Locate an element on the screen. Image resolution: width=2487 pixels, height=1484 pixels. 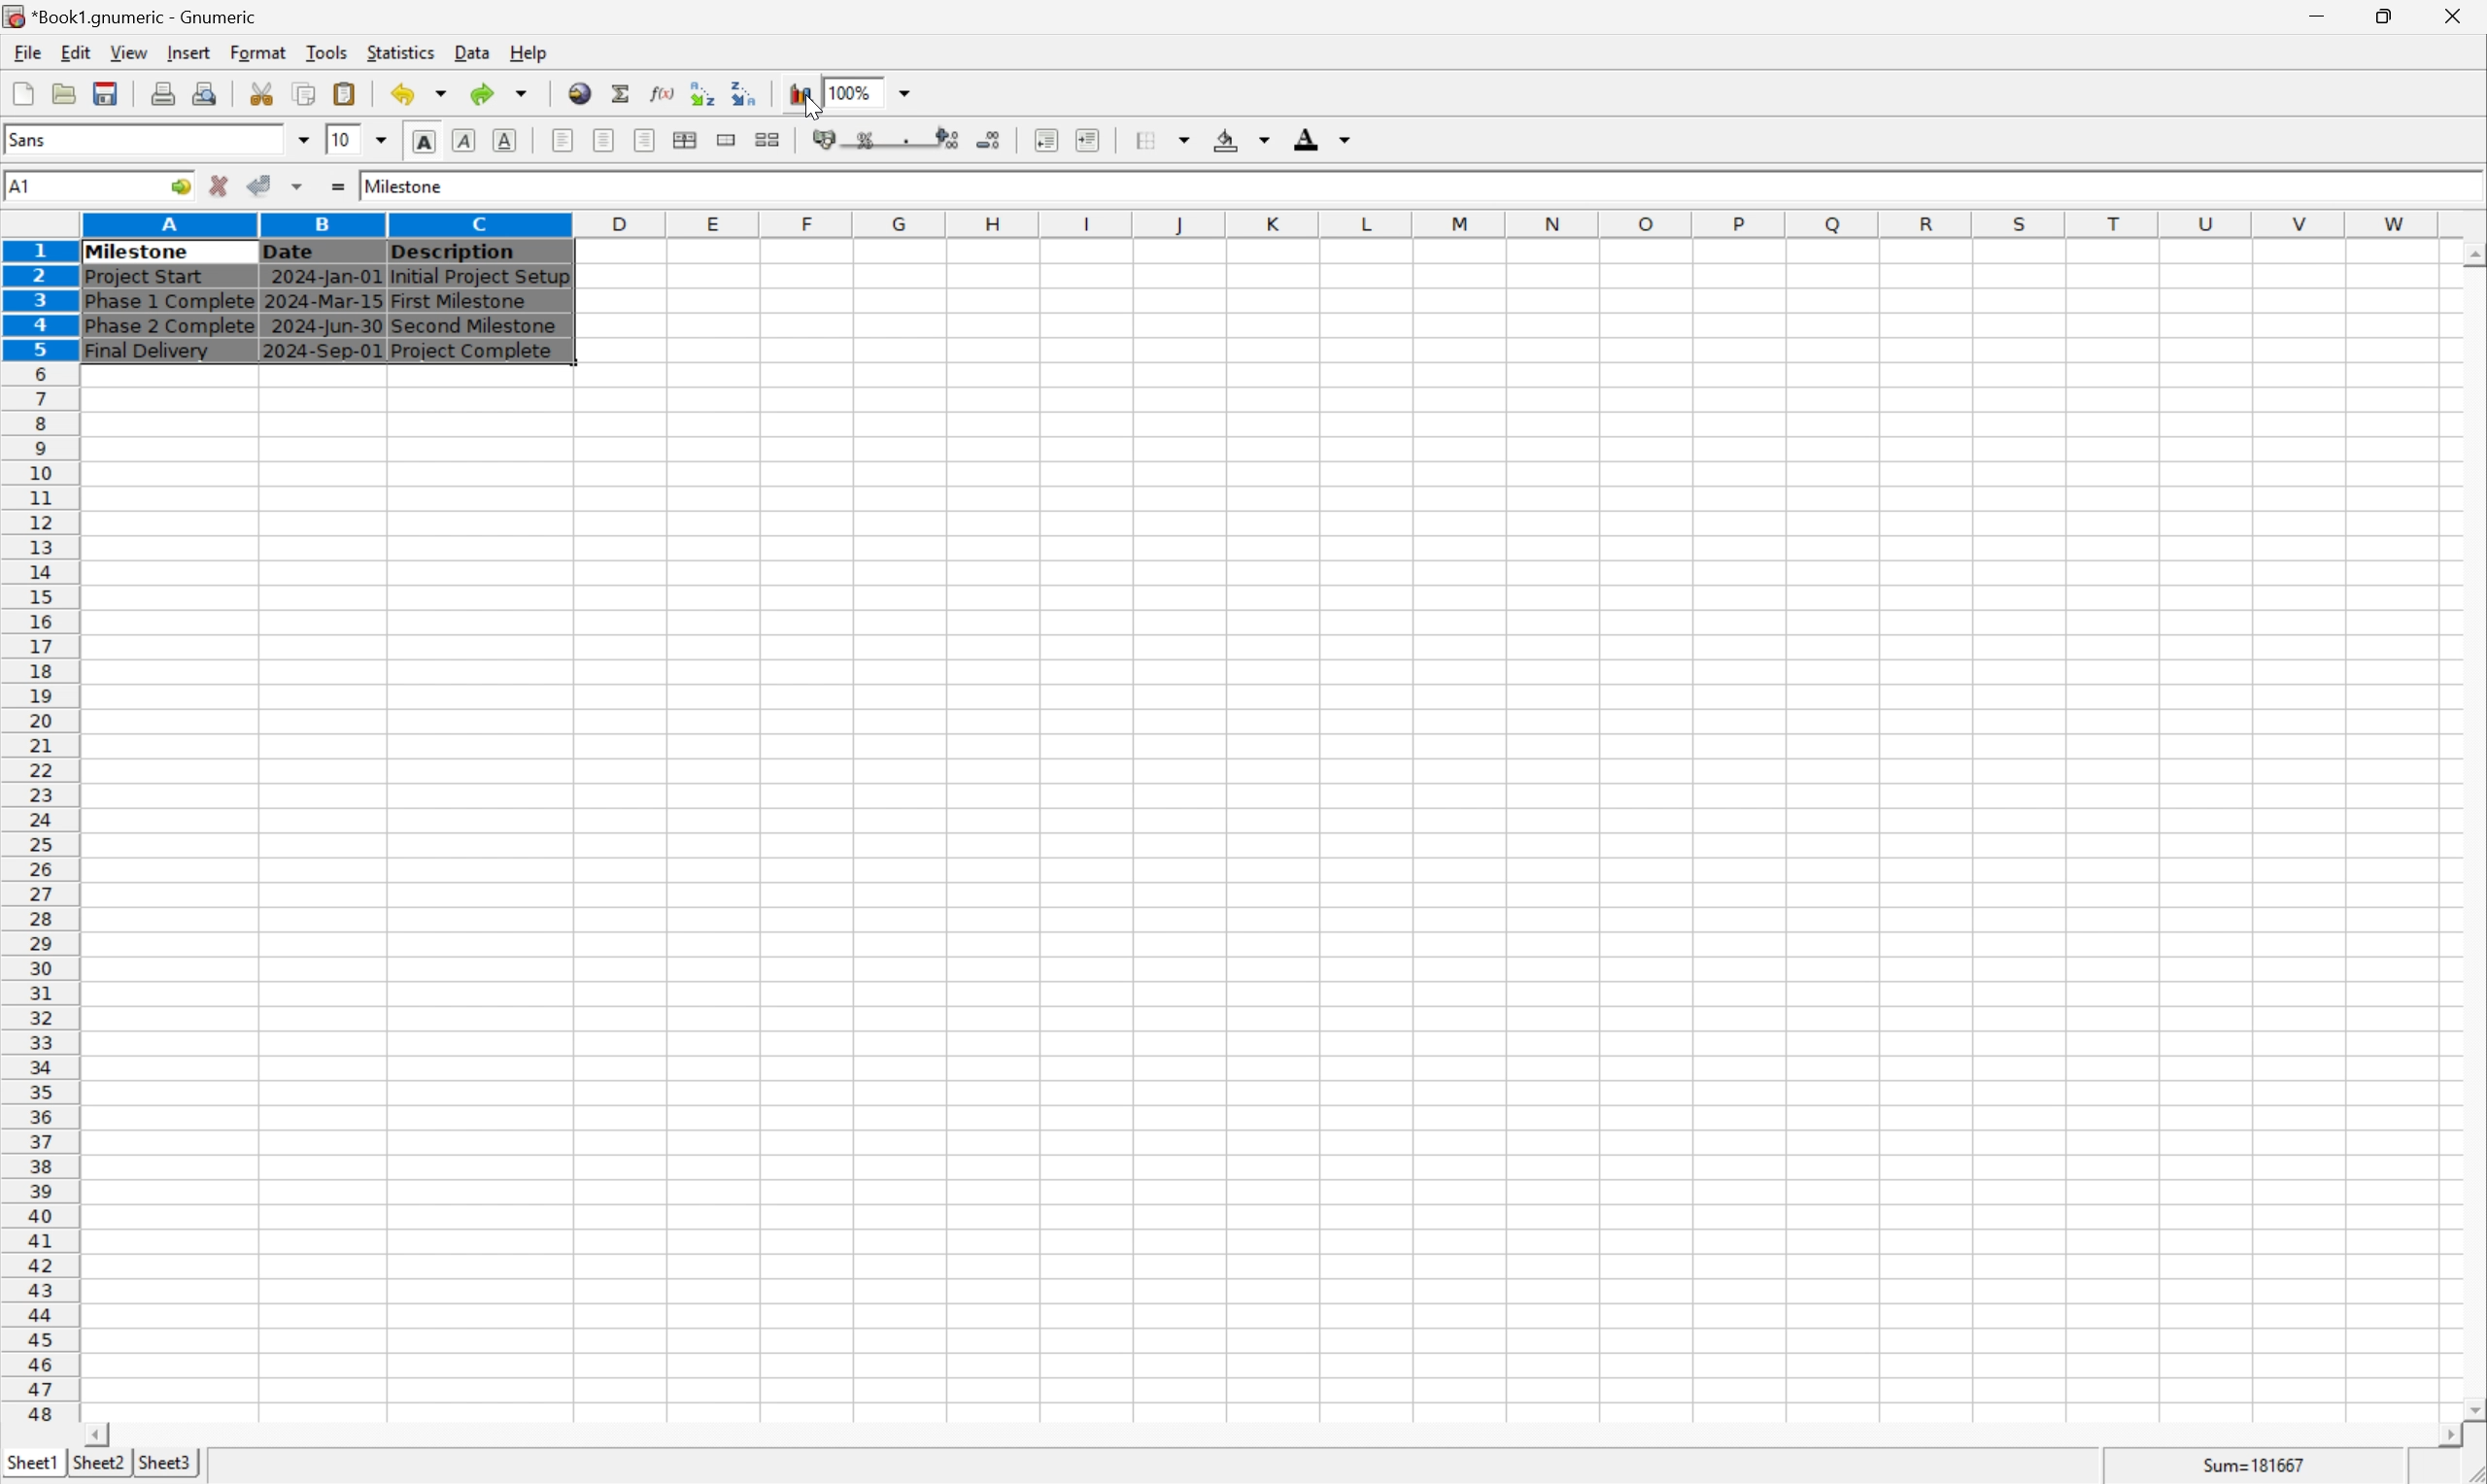
font color is located at coordinates (1323, 138).